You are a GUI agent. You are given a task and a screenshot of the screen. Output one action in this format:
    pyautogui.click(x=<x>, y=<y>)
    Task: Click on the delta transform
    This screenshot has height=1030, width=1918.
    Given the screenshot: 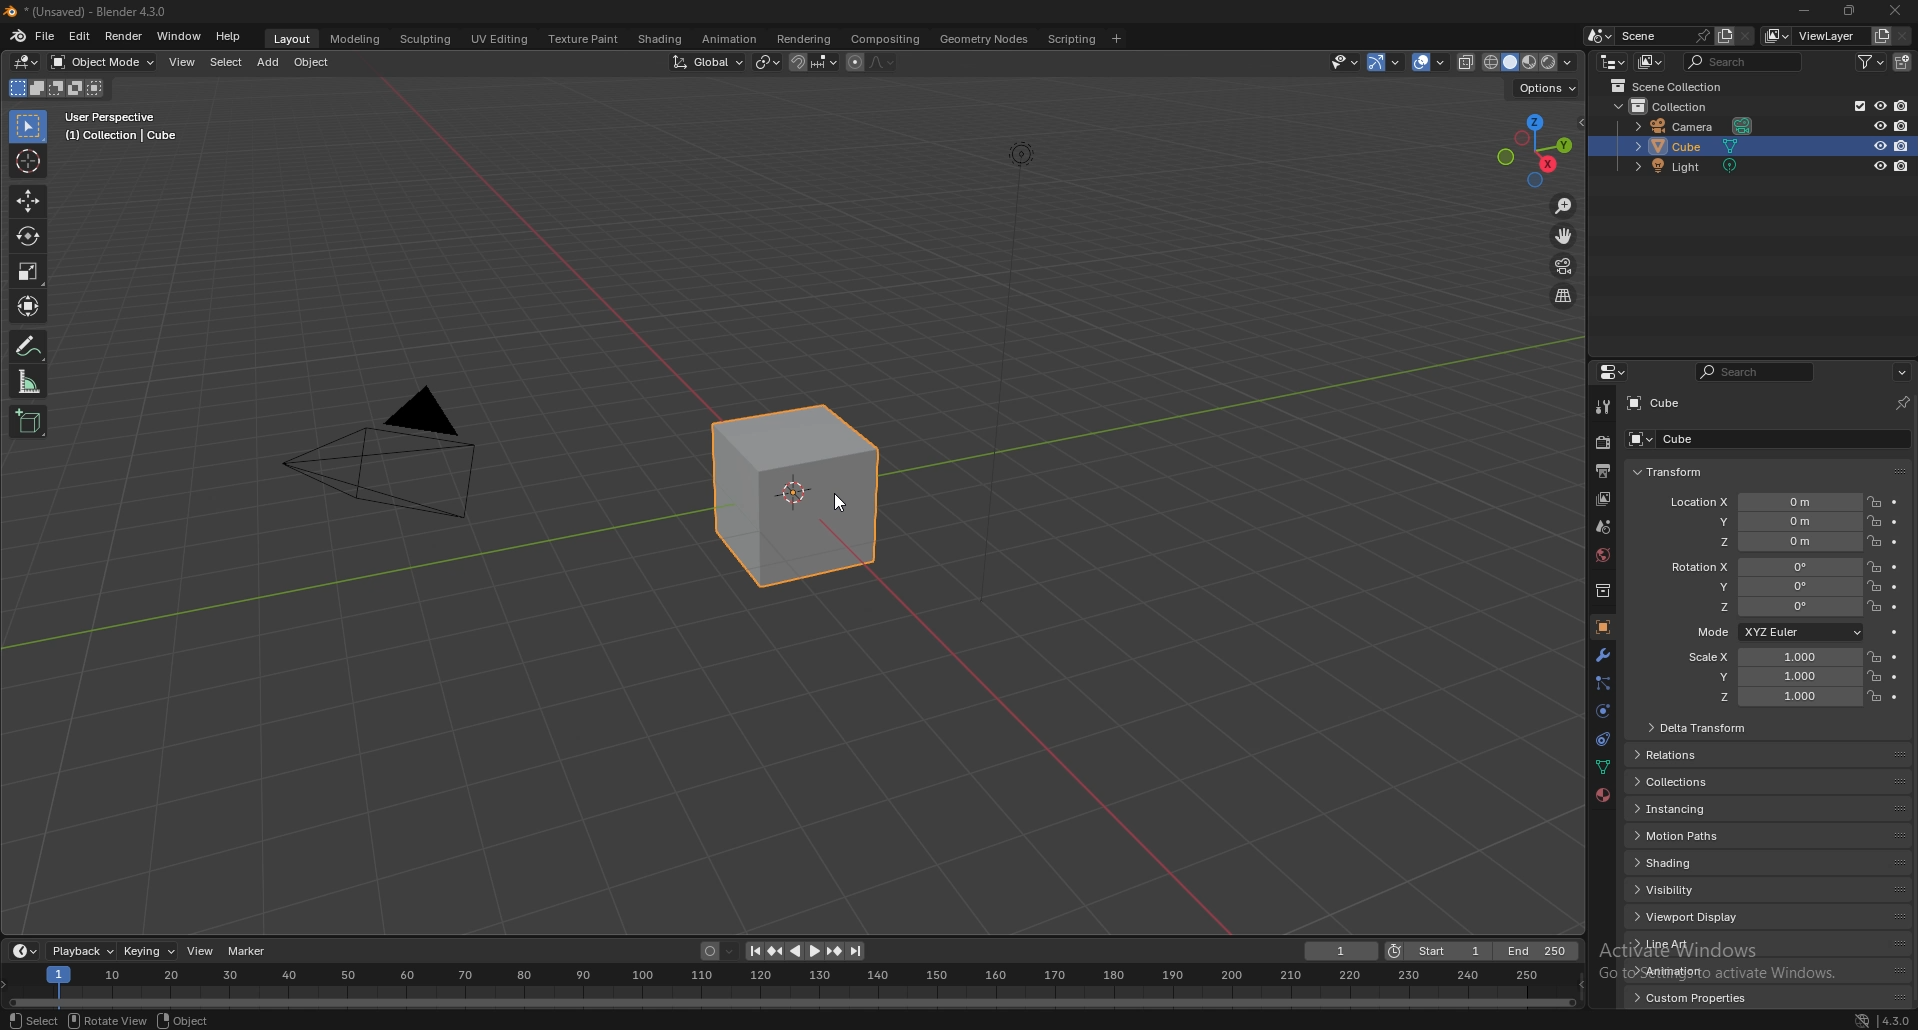 What is the action you would take?
    pyautogui.click(x=1705, y=728)
    